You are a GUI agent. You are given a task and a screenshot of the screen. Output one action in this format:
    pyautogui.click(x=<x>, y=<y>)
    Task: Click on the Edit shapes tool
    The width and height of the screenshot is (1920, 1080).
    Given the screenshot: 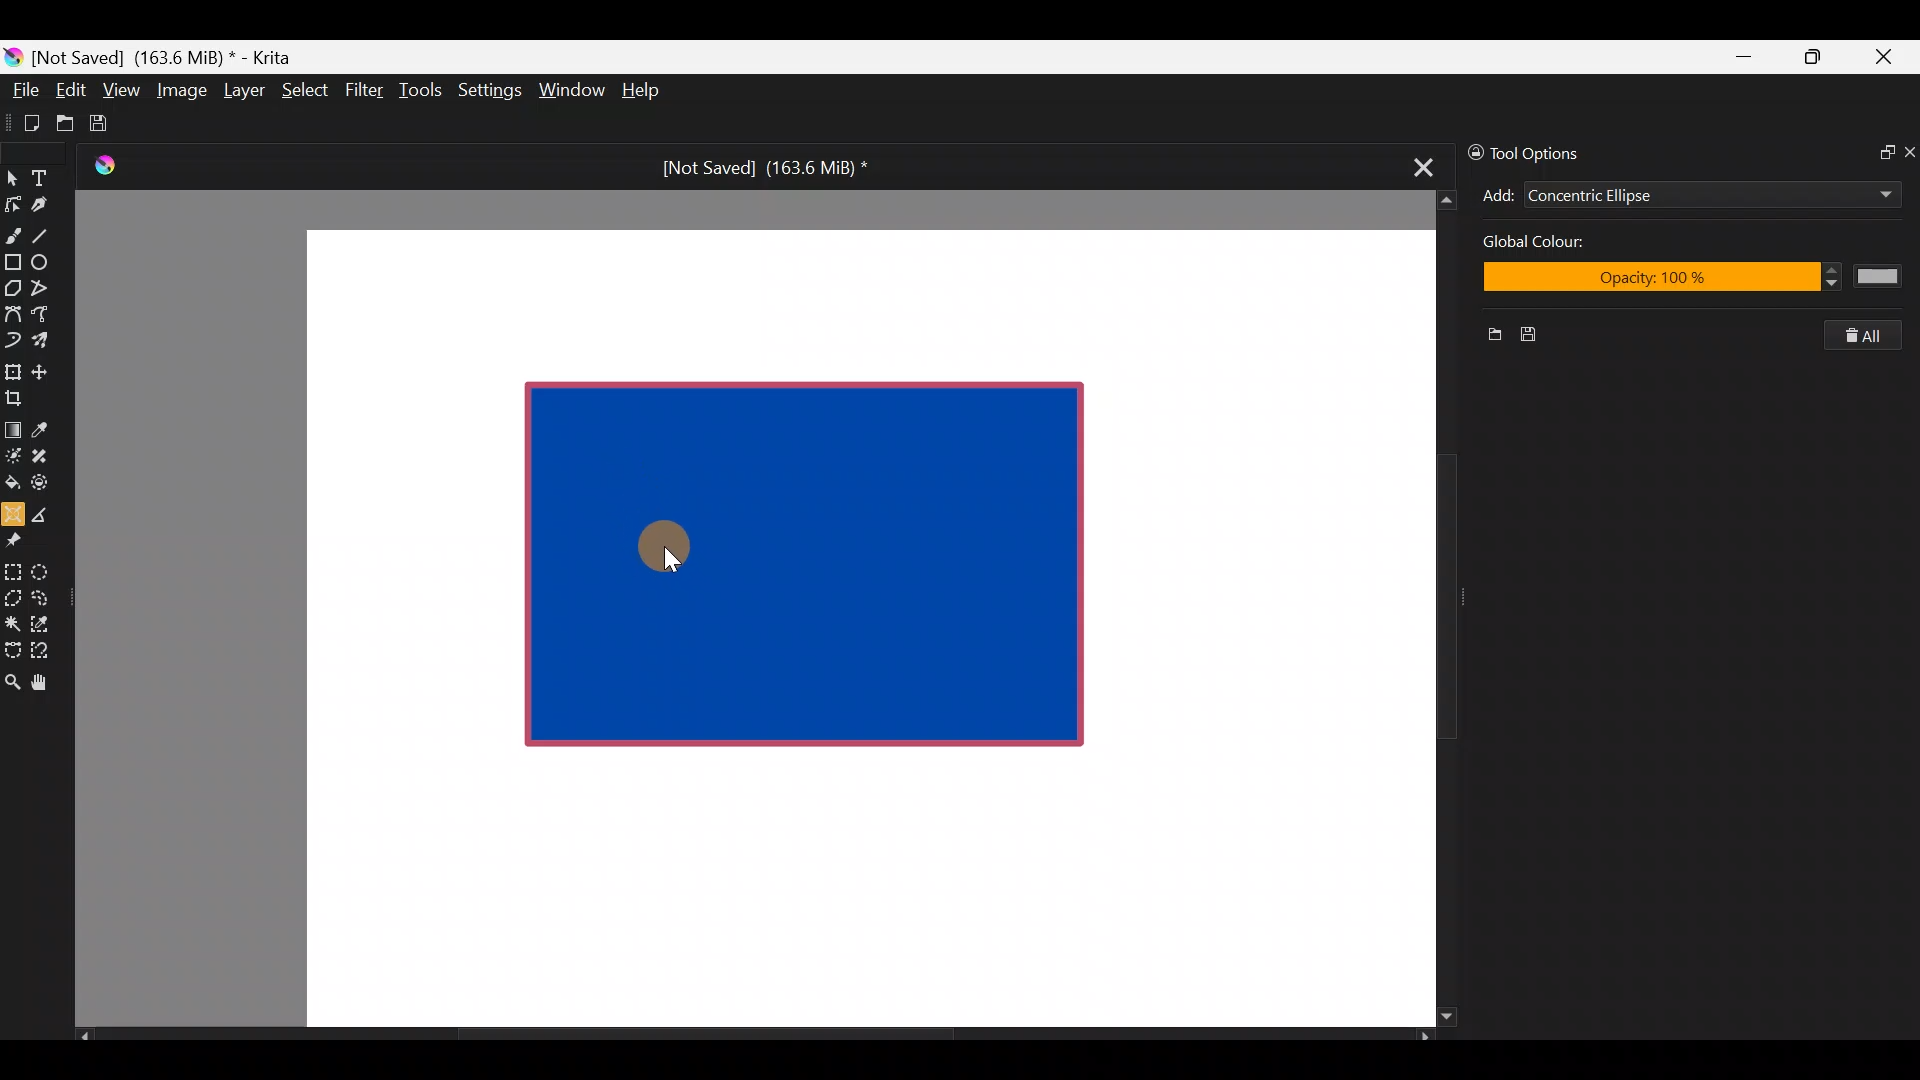 What is the action you would take?
    pyautogui.click(x=13, y=203)
    